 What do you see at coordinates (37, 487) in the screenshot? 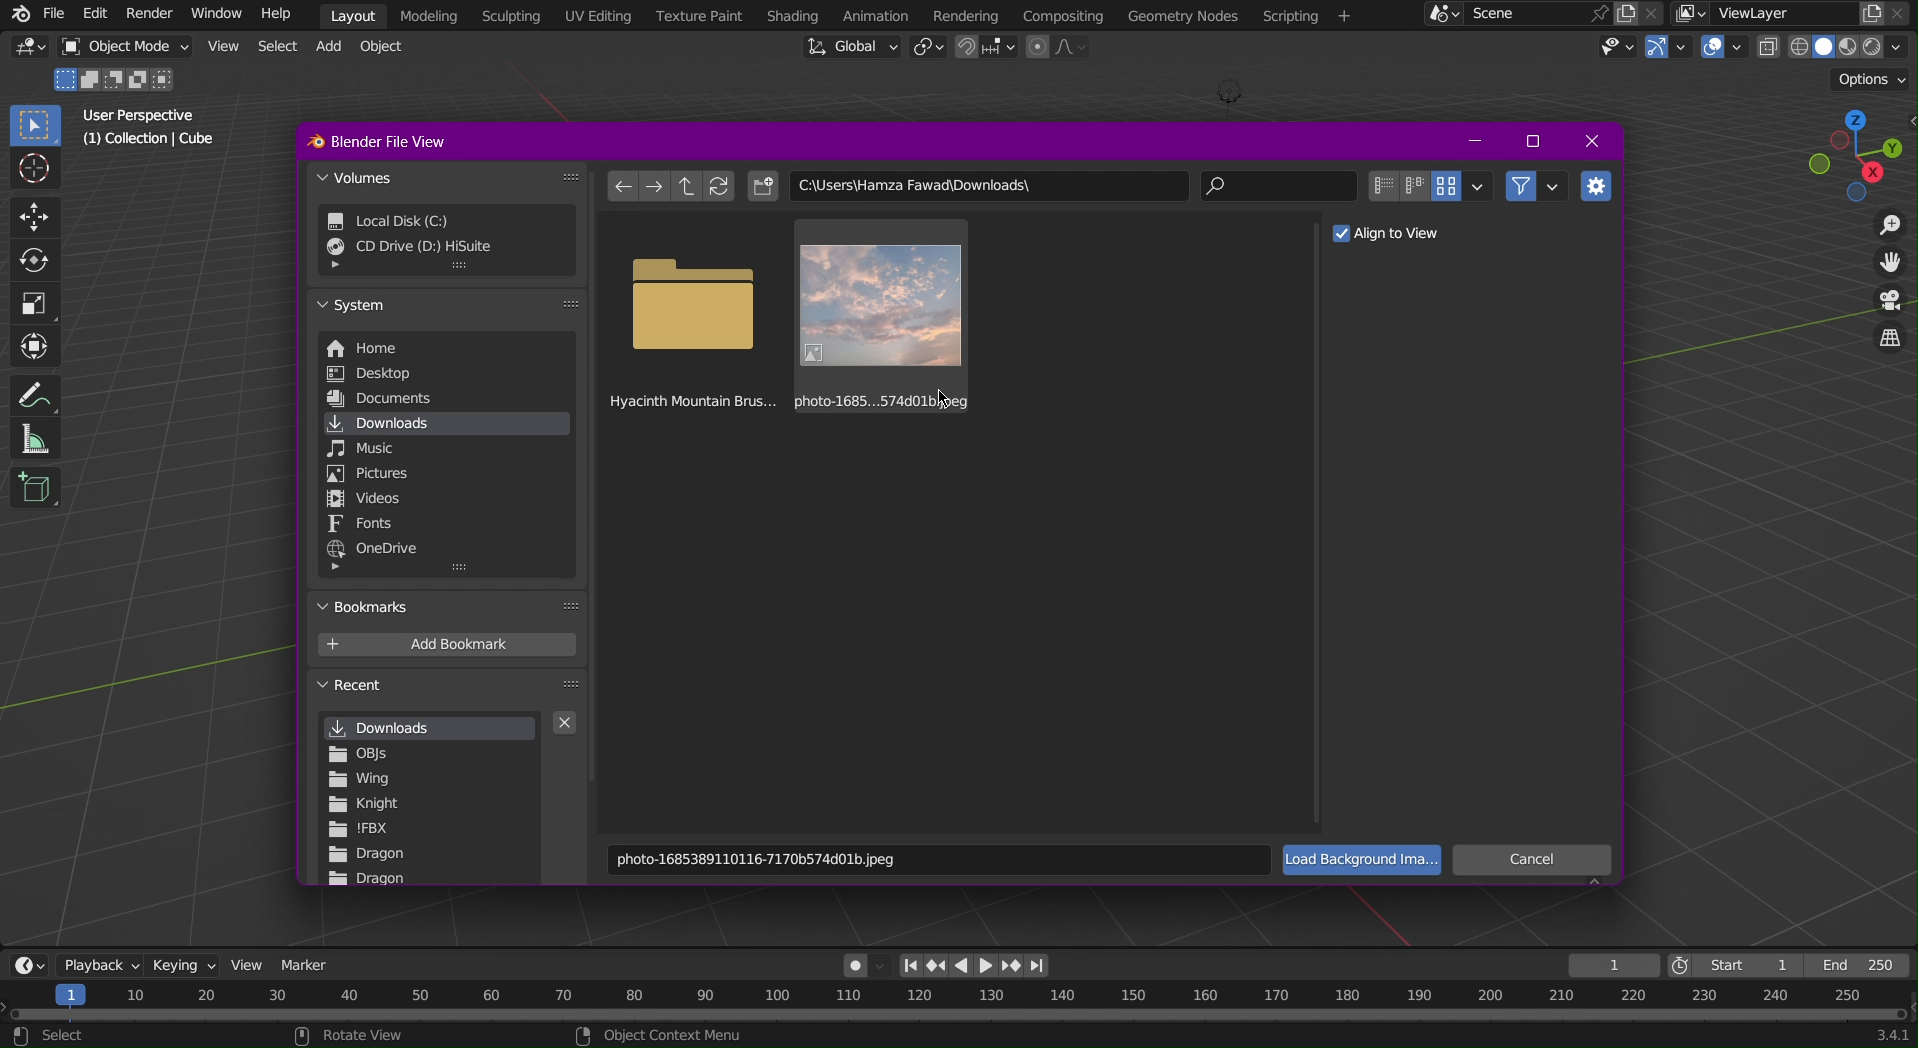
I see `Cube` at bounding box center [37, 487].